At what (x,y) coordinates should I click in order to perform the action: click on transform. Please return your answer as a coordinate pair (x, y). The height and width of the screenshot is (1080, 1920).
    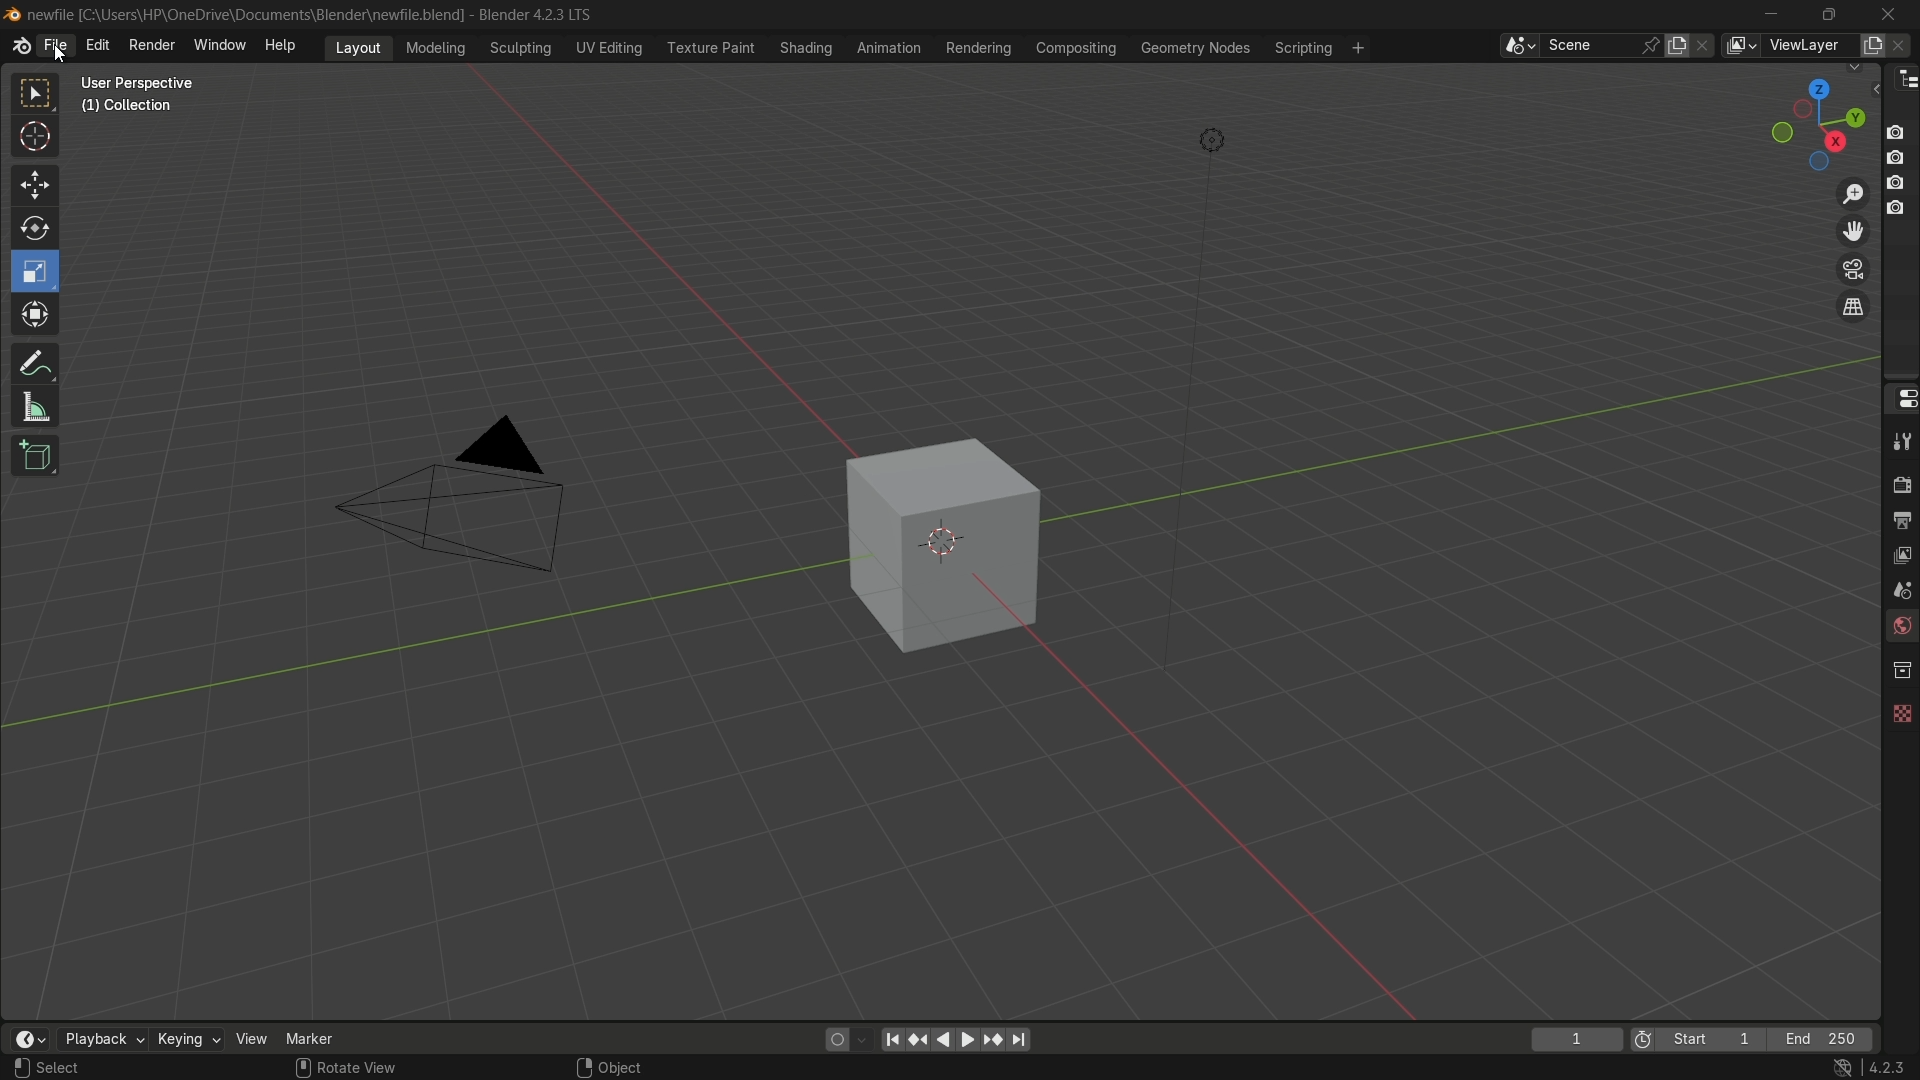
    Looking at the image, I should click on (37, 317).